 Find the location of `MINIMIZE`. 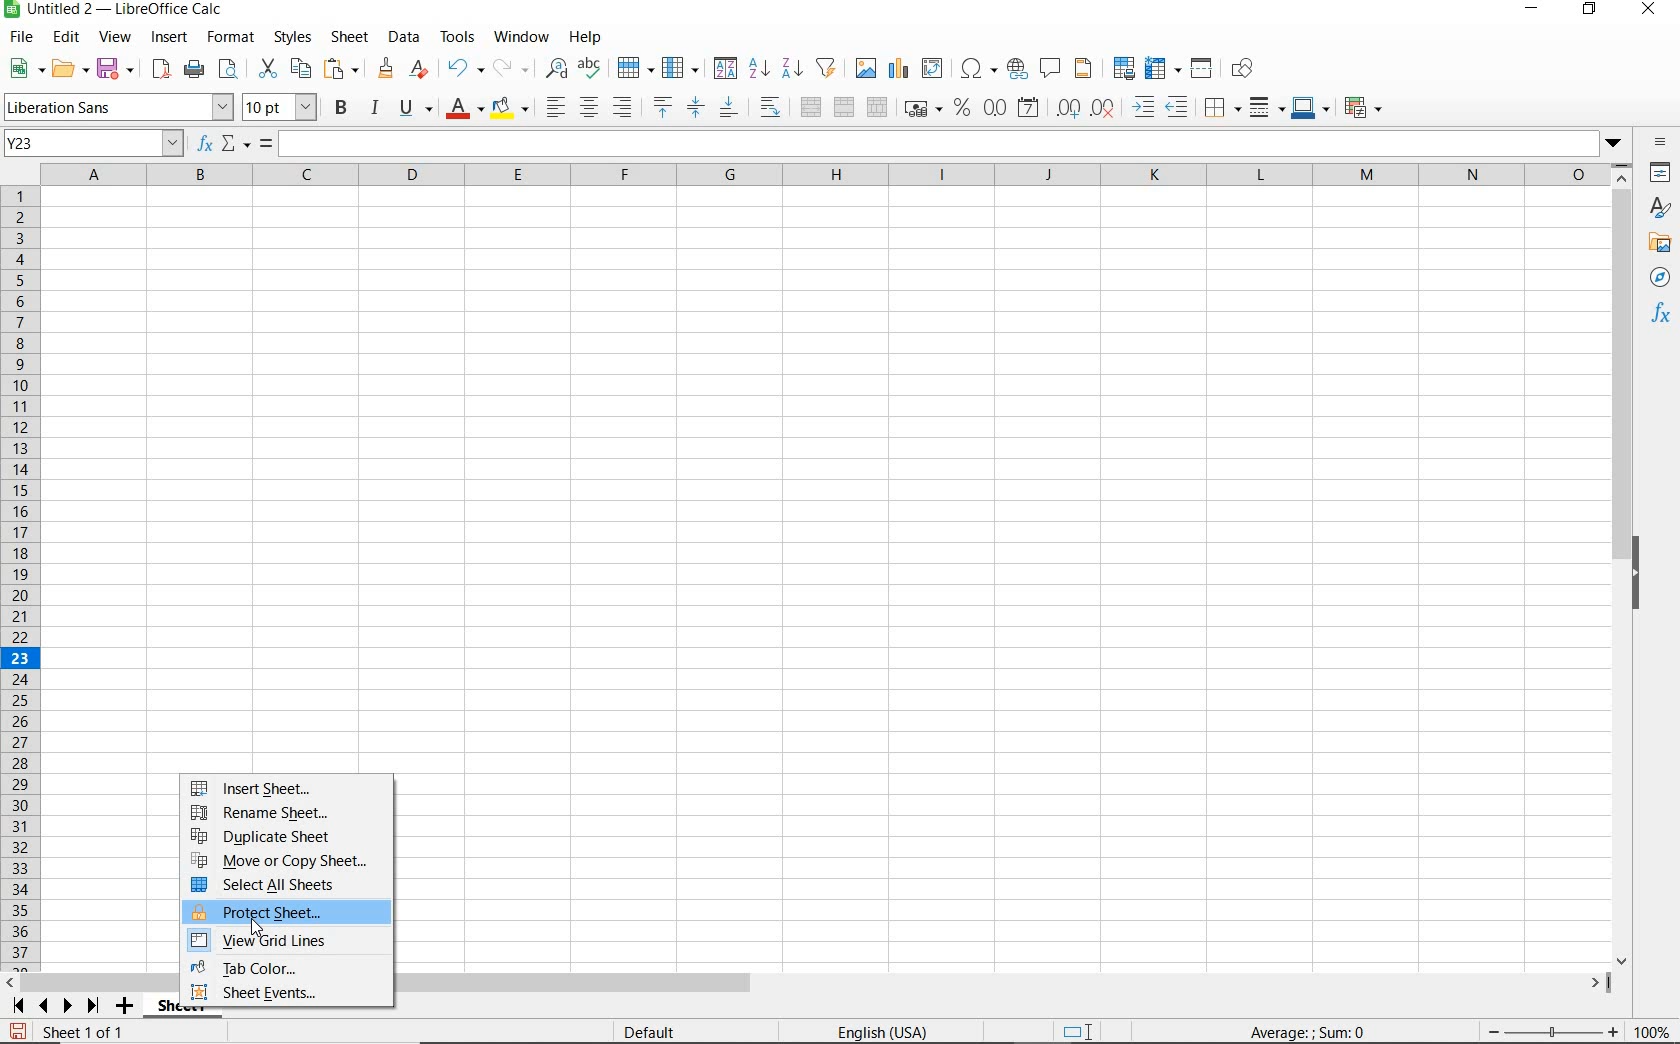

MINIMIZE is located at coordinates (1534, 10).